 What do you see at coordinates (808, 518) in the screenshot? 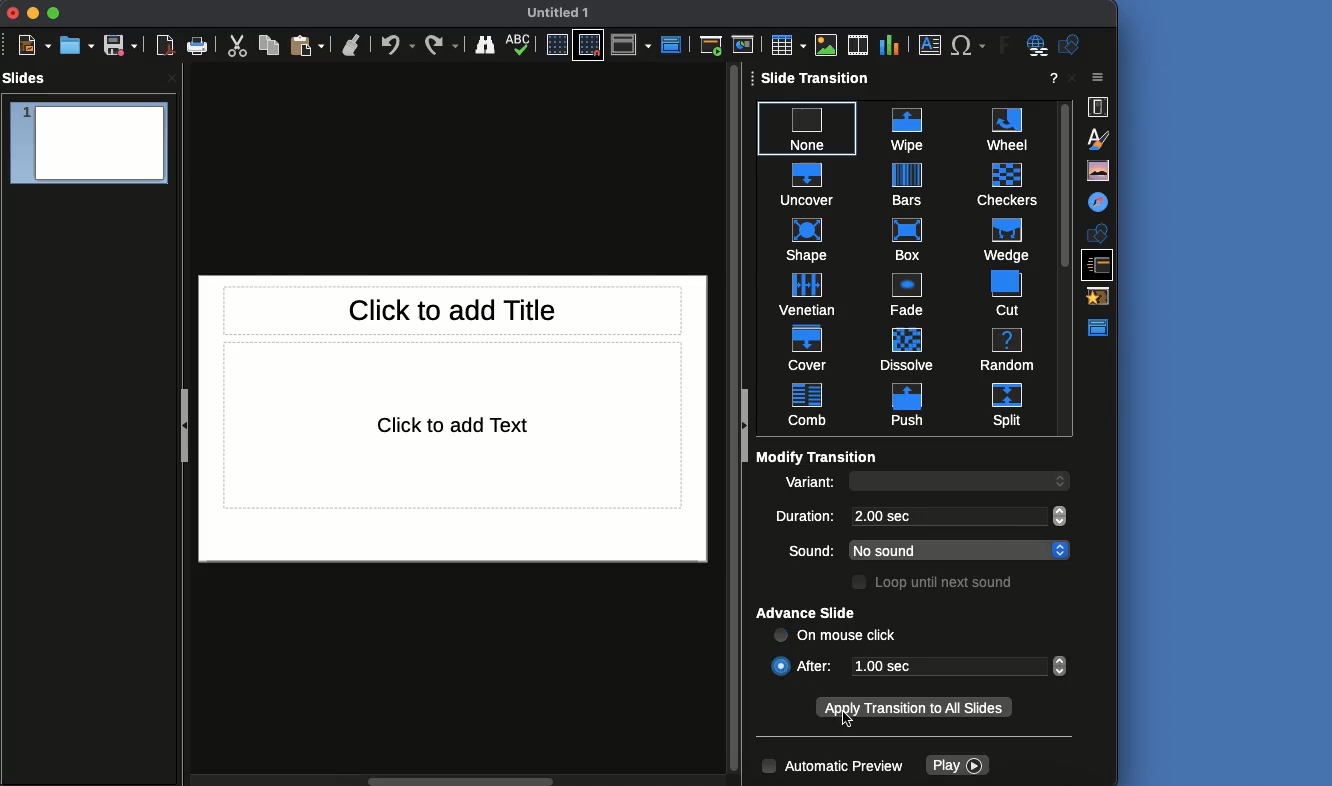
I see `Duration` at bounding box center [808, 518].